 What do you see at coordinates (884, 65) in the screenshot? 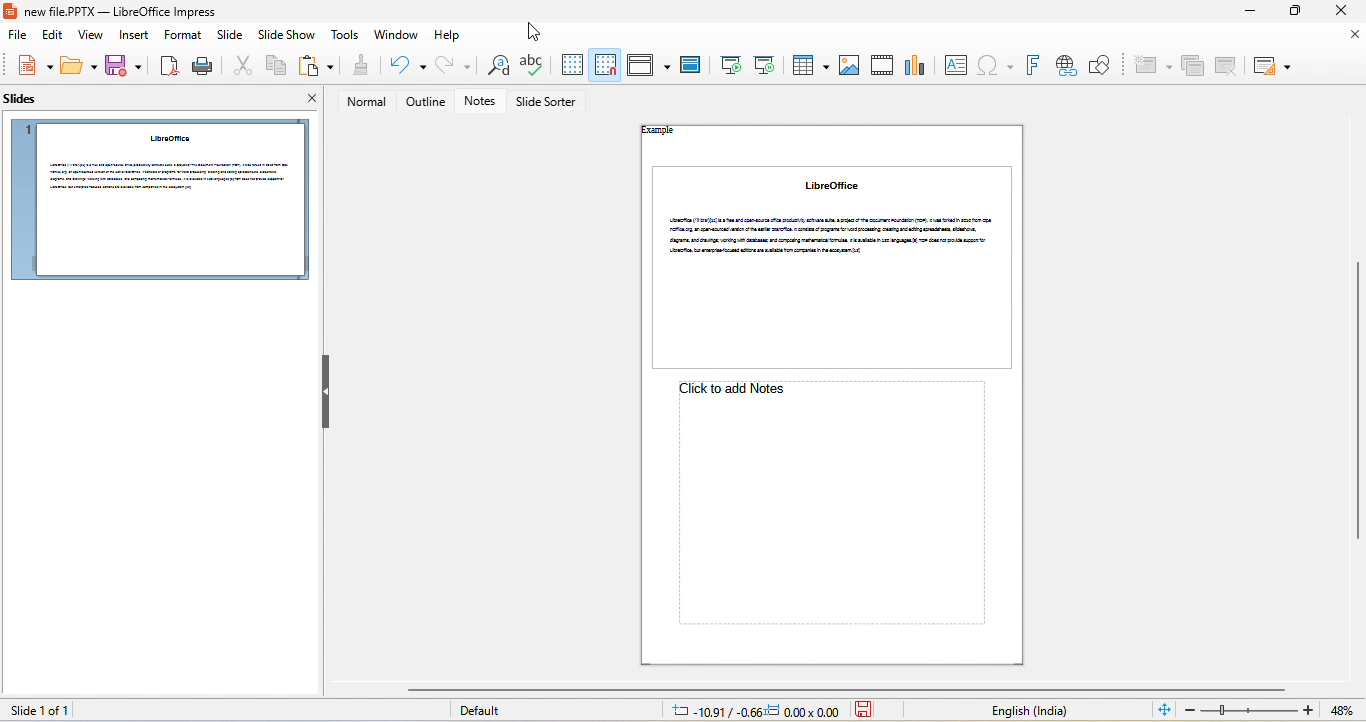
I see `audio/video` at bounding box center [884, 65].